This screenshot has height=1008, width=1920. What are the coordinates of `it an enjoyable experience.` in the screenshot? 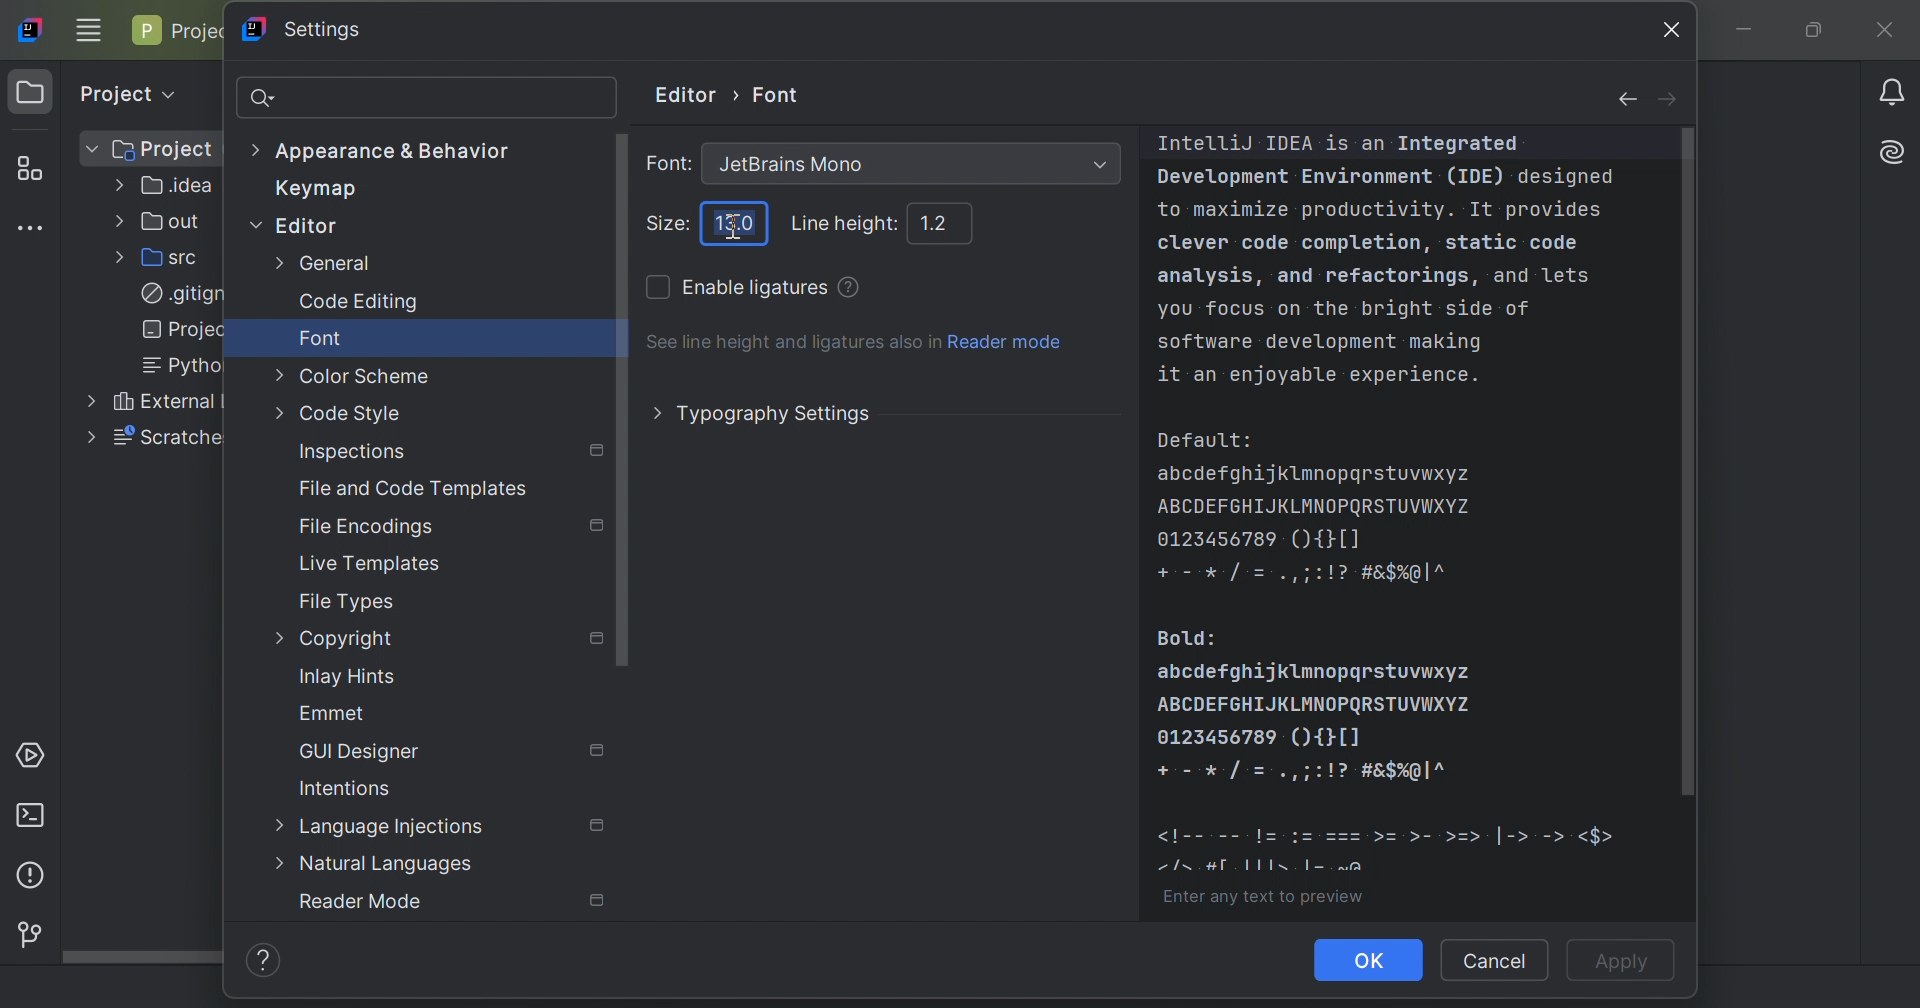 It's located at (1319, 377).